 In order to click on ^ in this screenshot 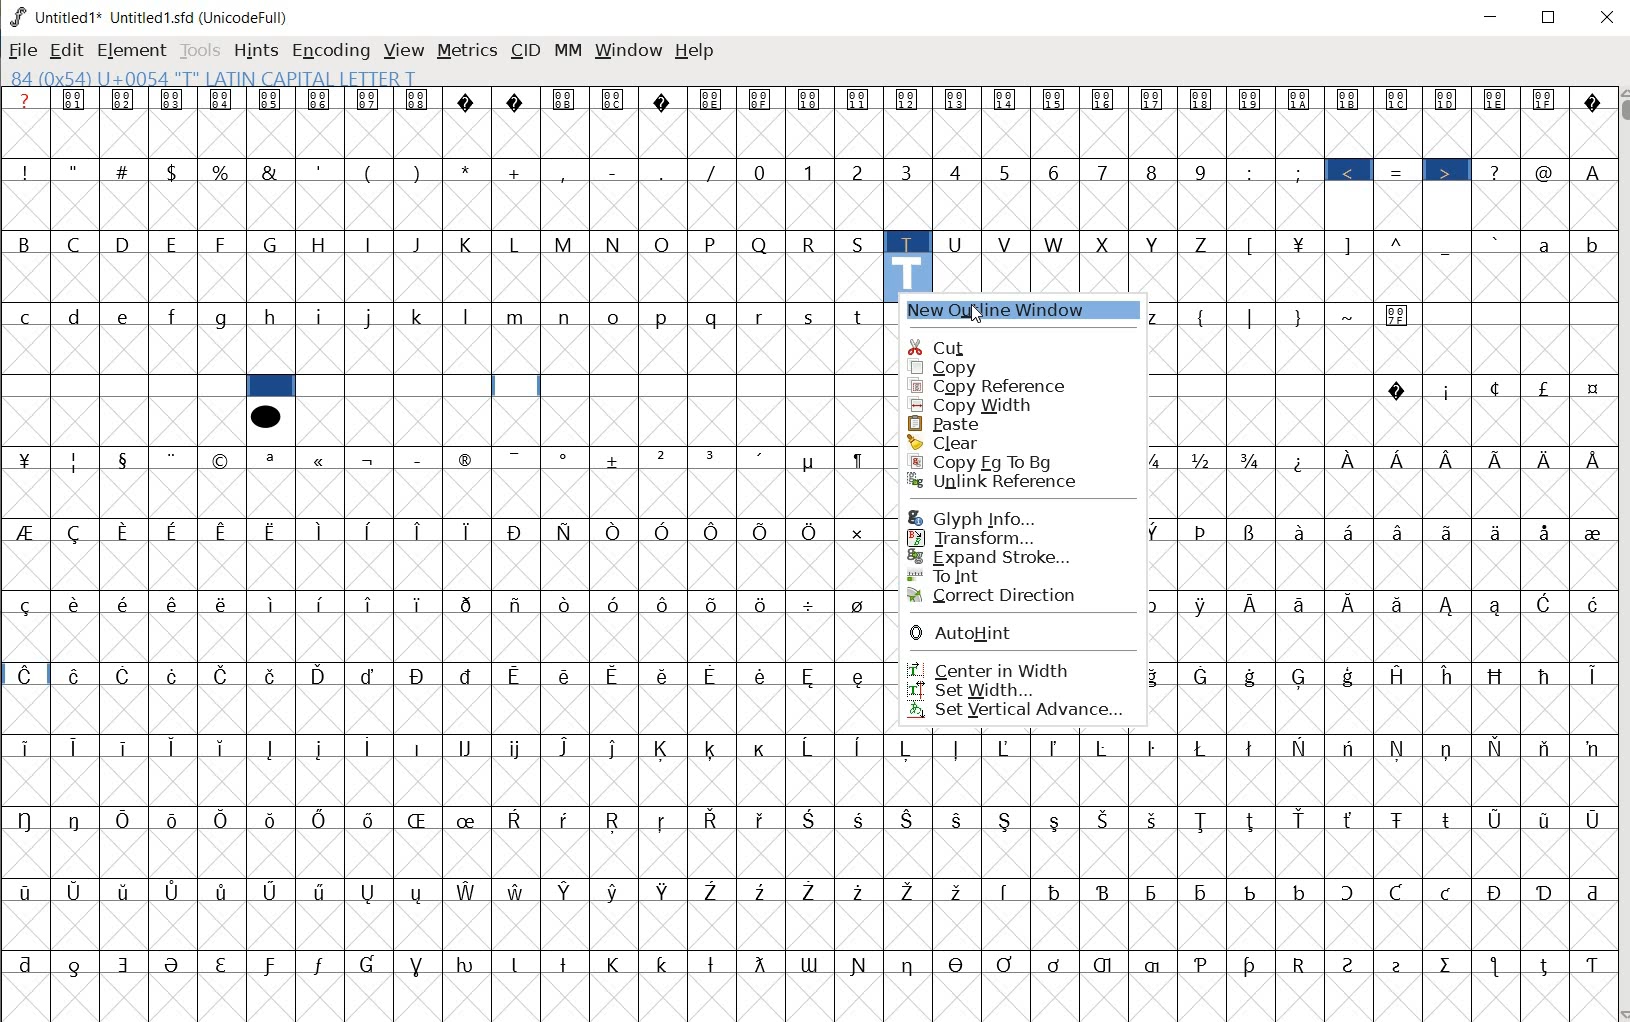, I will do `click(1401, 242)`.